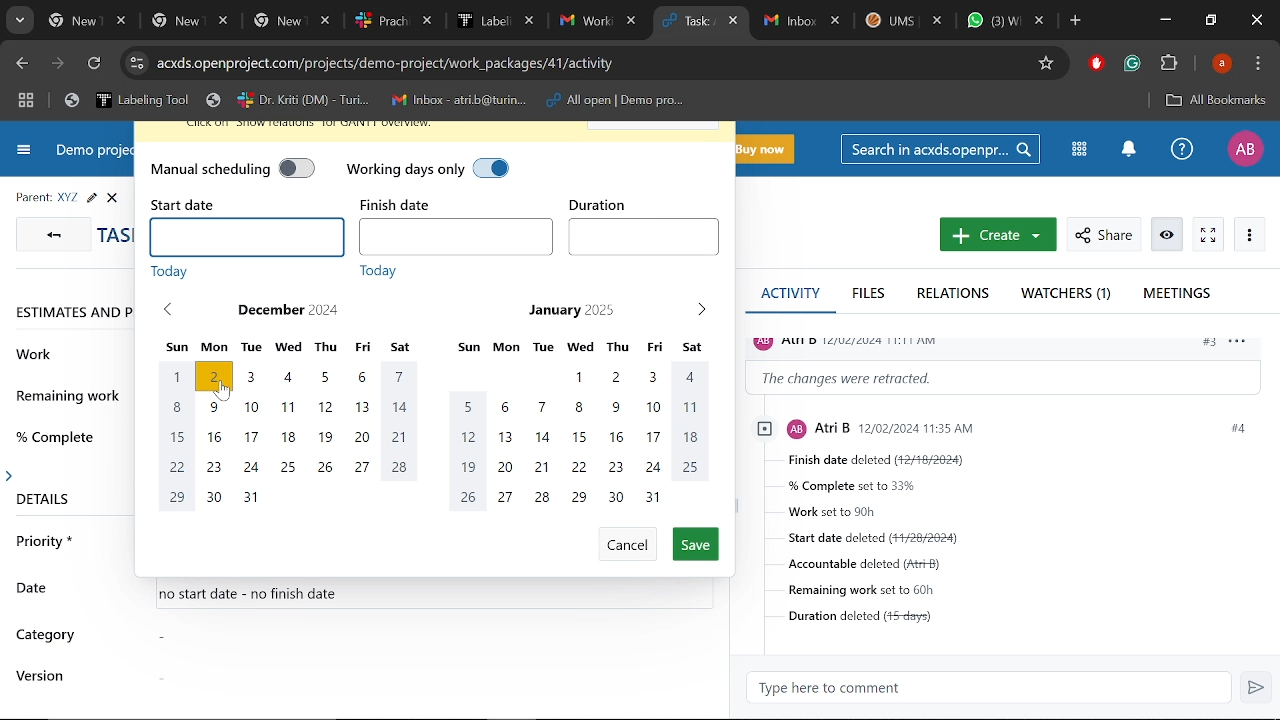 The width and height of the screenshot is (1280, 720). What do you see at coordinates (1026, 548) in the screenshot?
I see `Task details` at bounding box center [1026, 548].